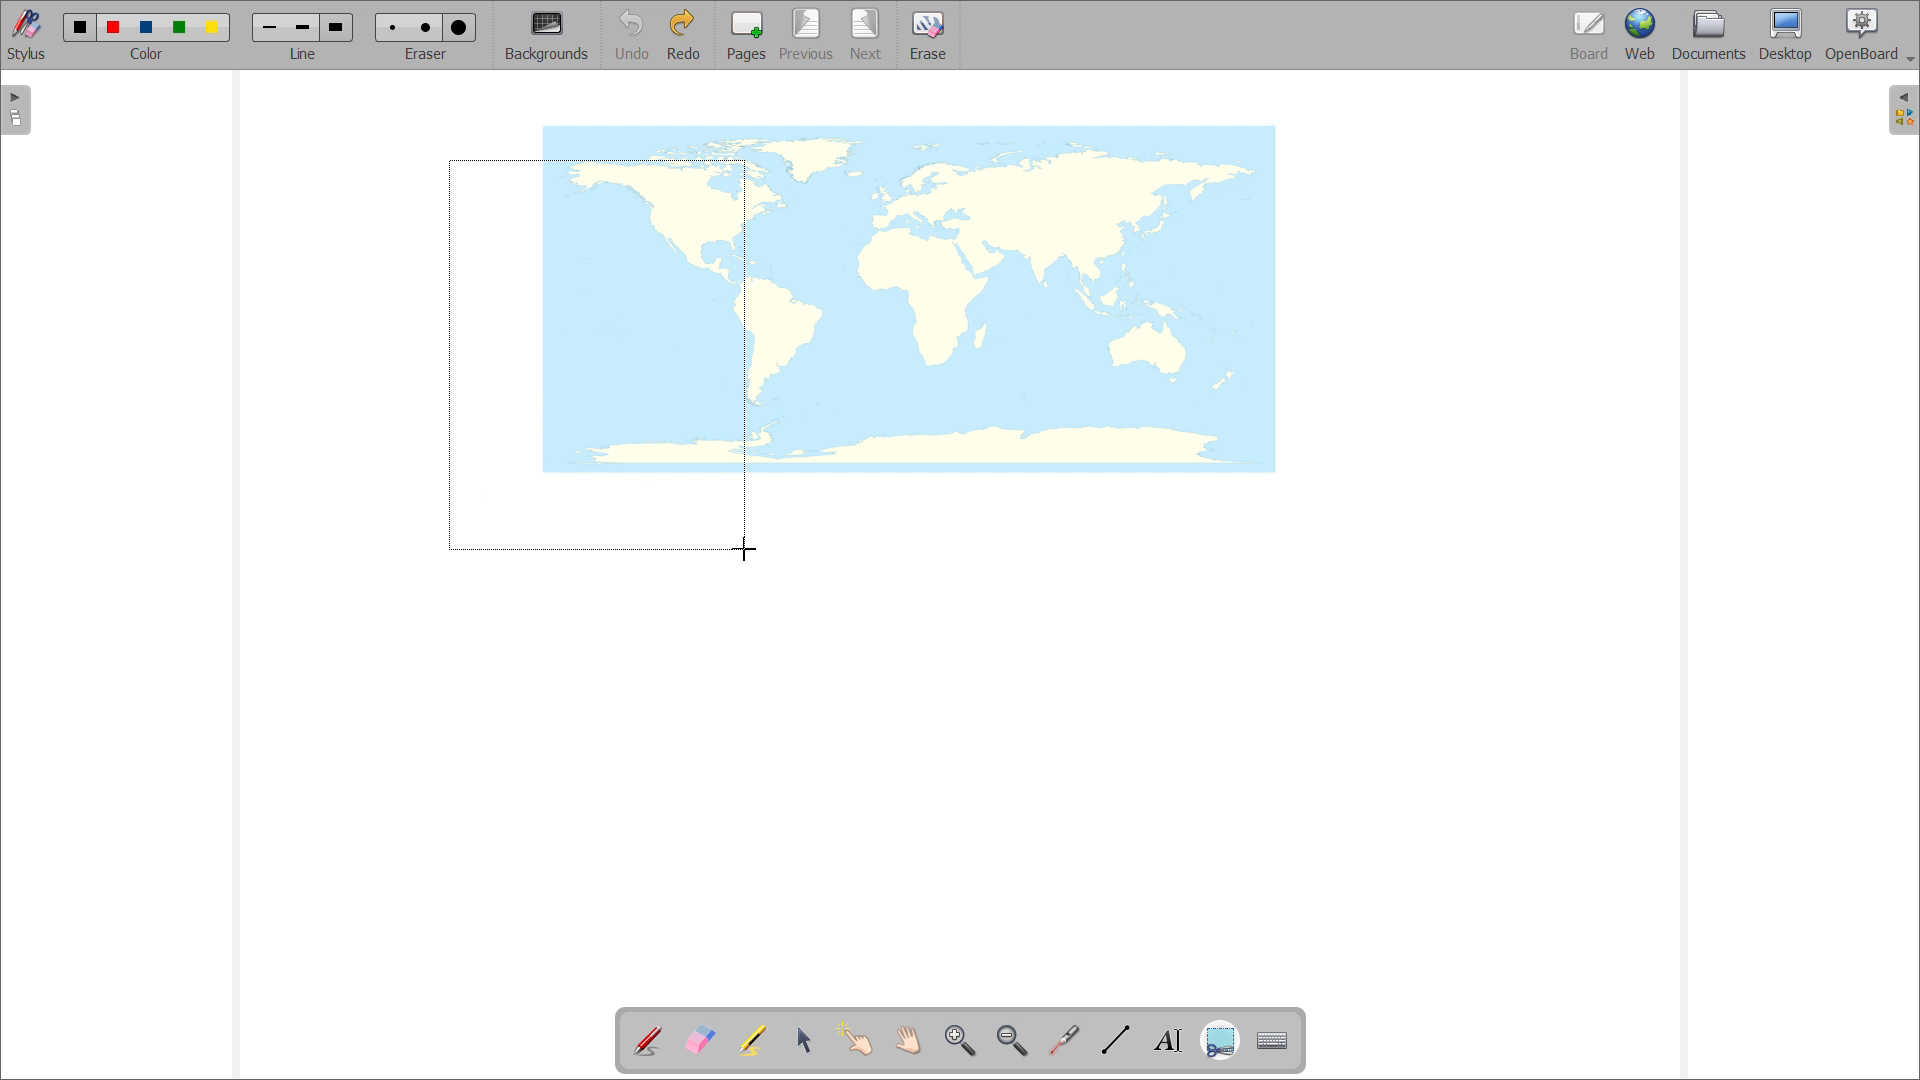  What do you see at coordinates (1904, 111) in the screenshot?
I see `open folder view` at bounding box center [1904, 111].